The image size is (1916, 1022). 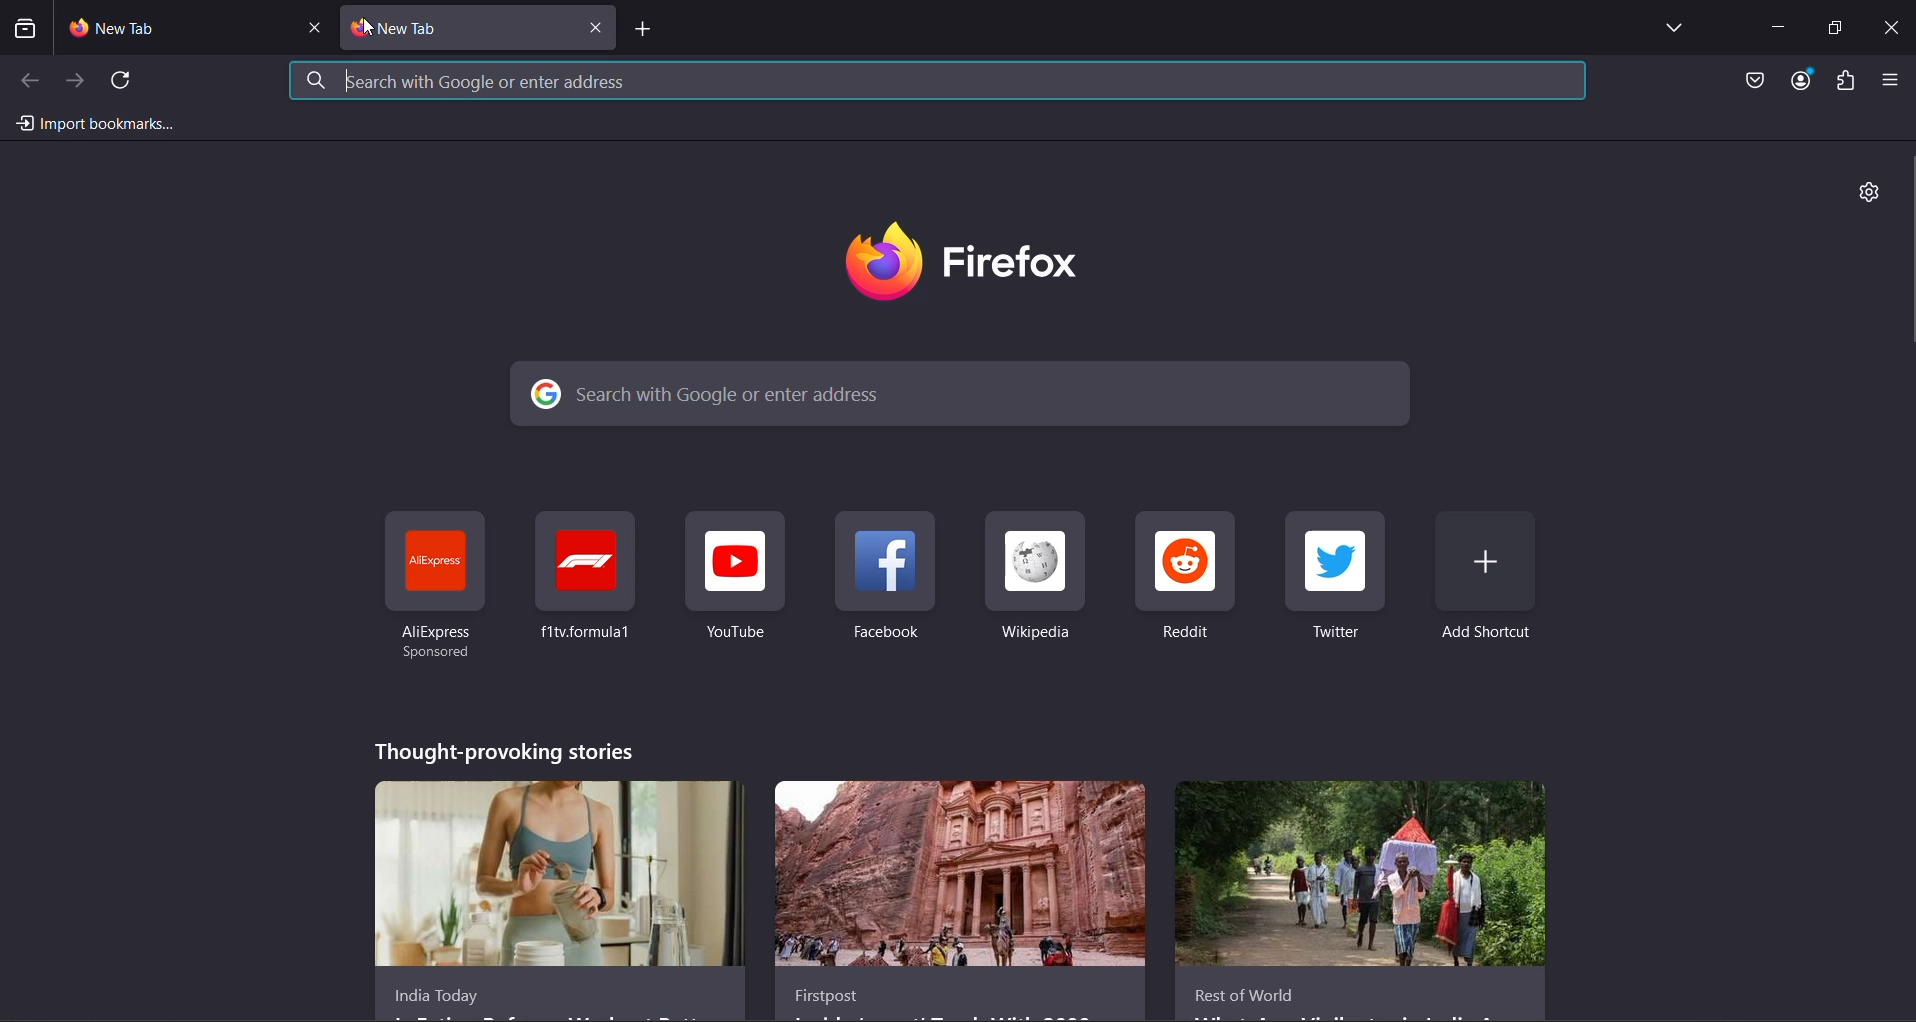 What do you see at coordinates (734, 578) in the screenshot?
I see `shortcut` at bounding box center [734, 578].